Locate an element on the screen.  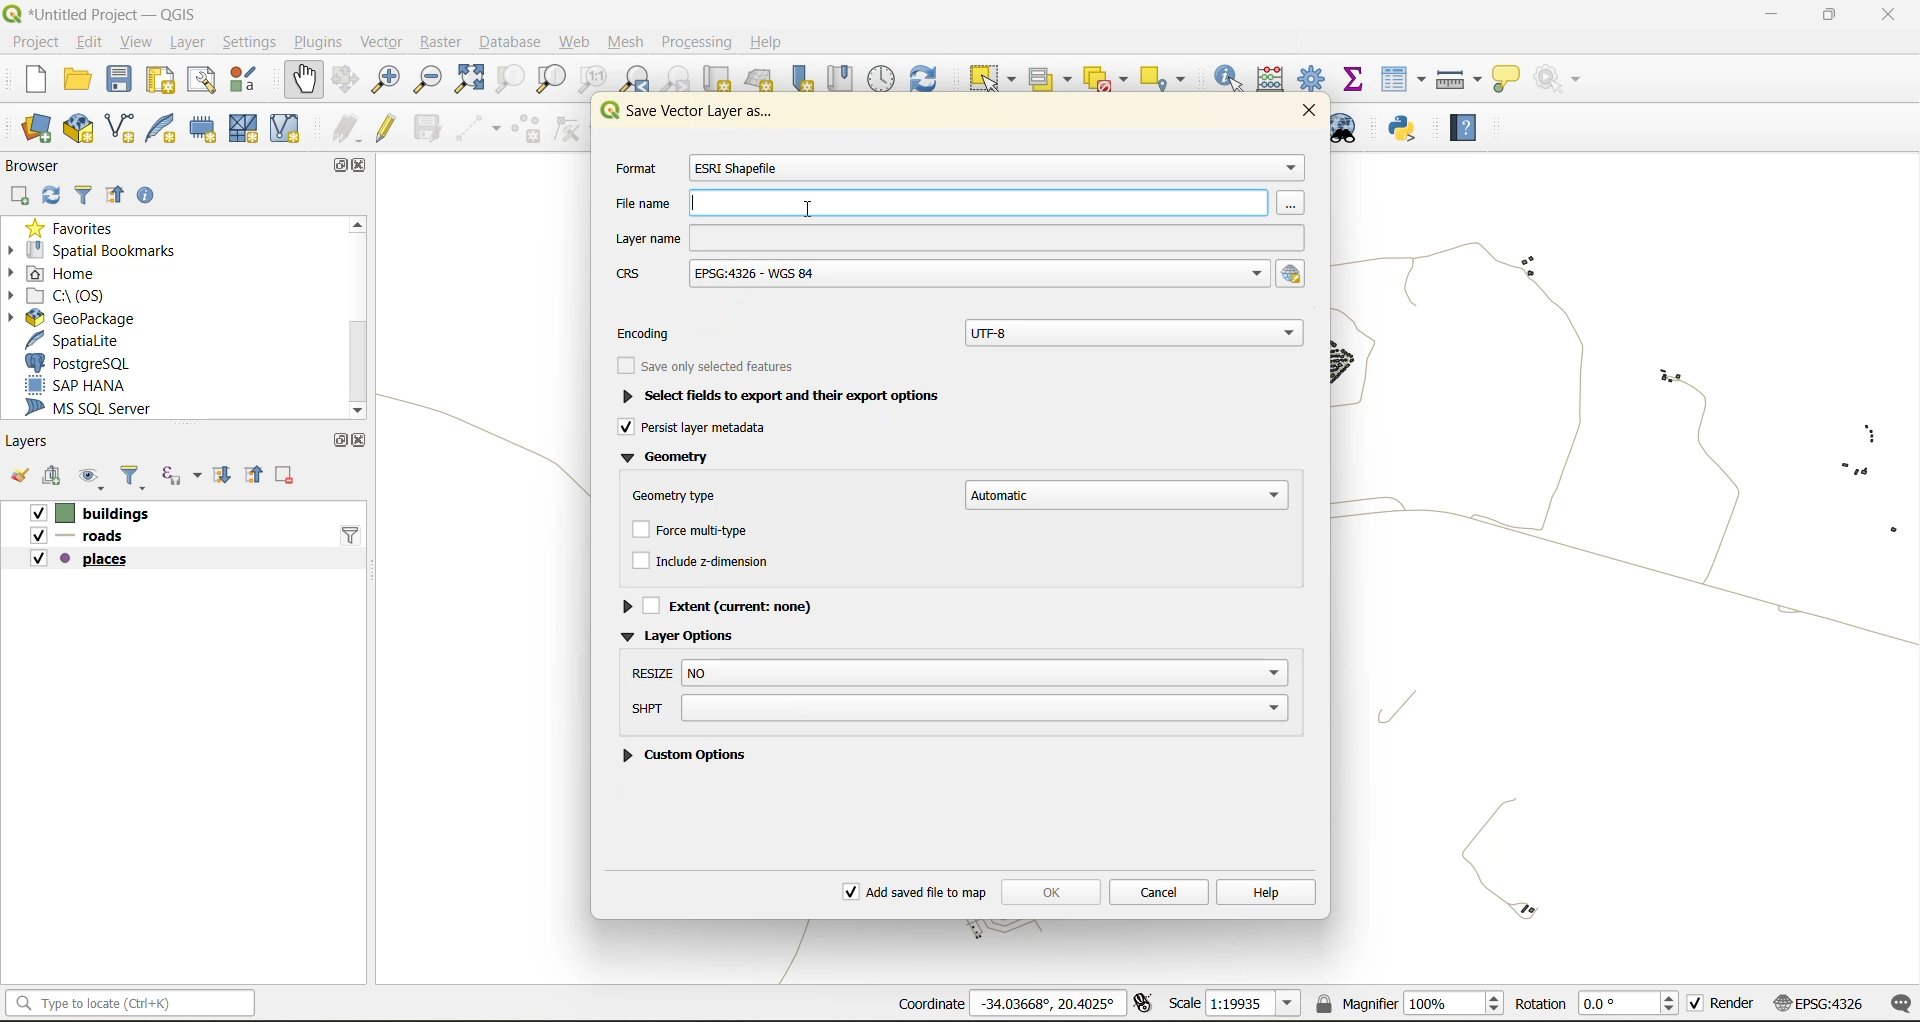
help is located at coordinates (1273, 891).